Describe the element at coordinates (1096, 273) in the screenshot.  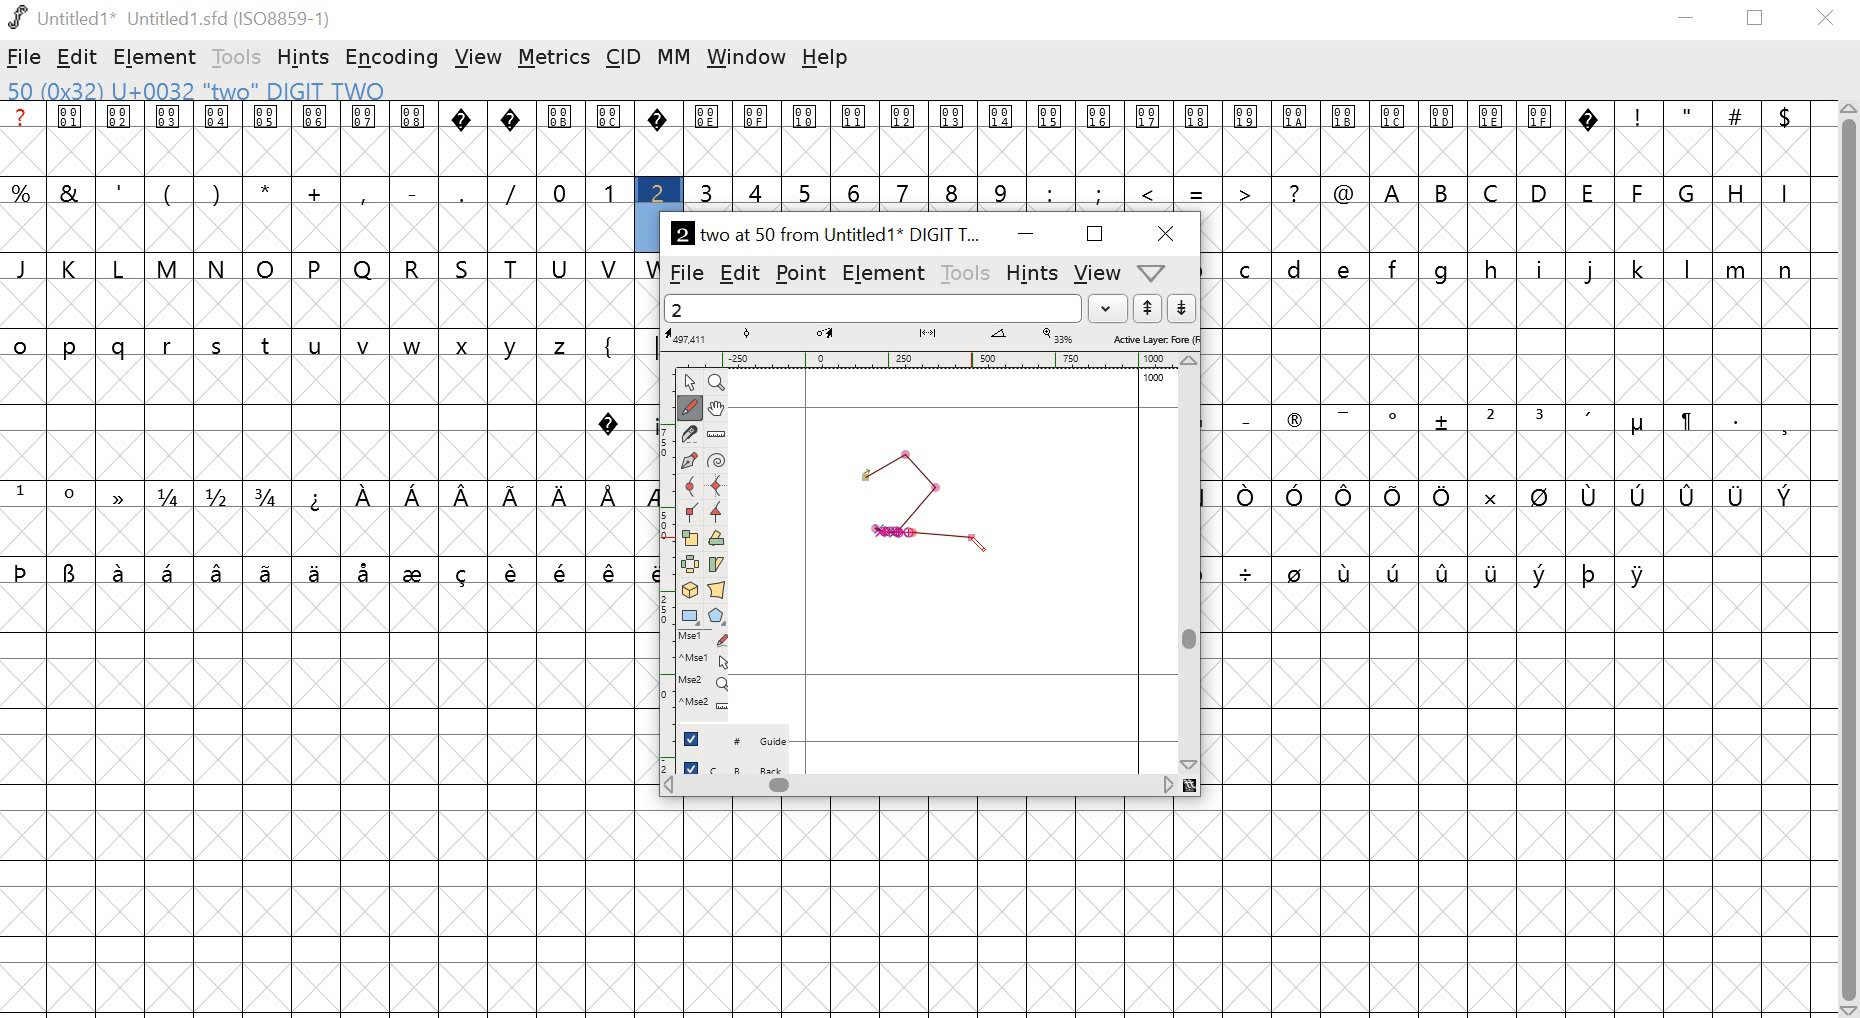
I see `view` at that location.